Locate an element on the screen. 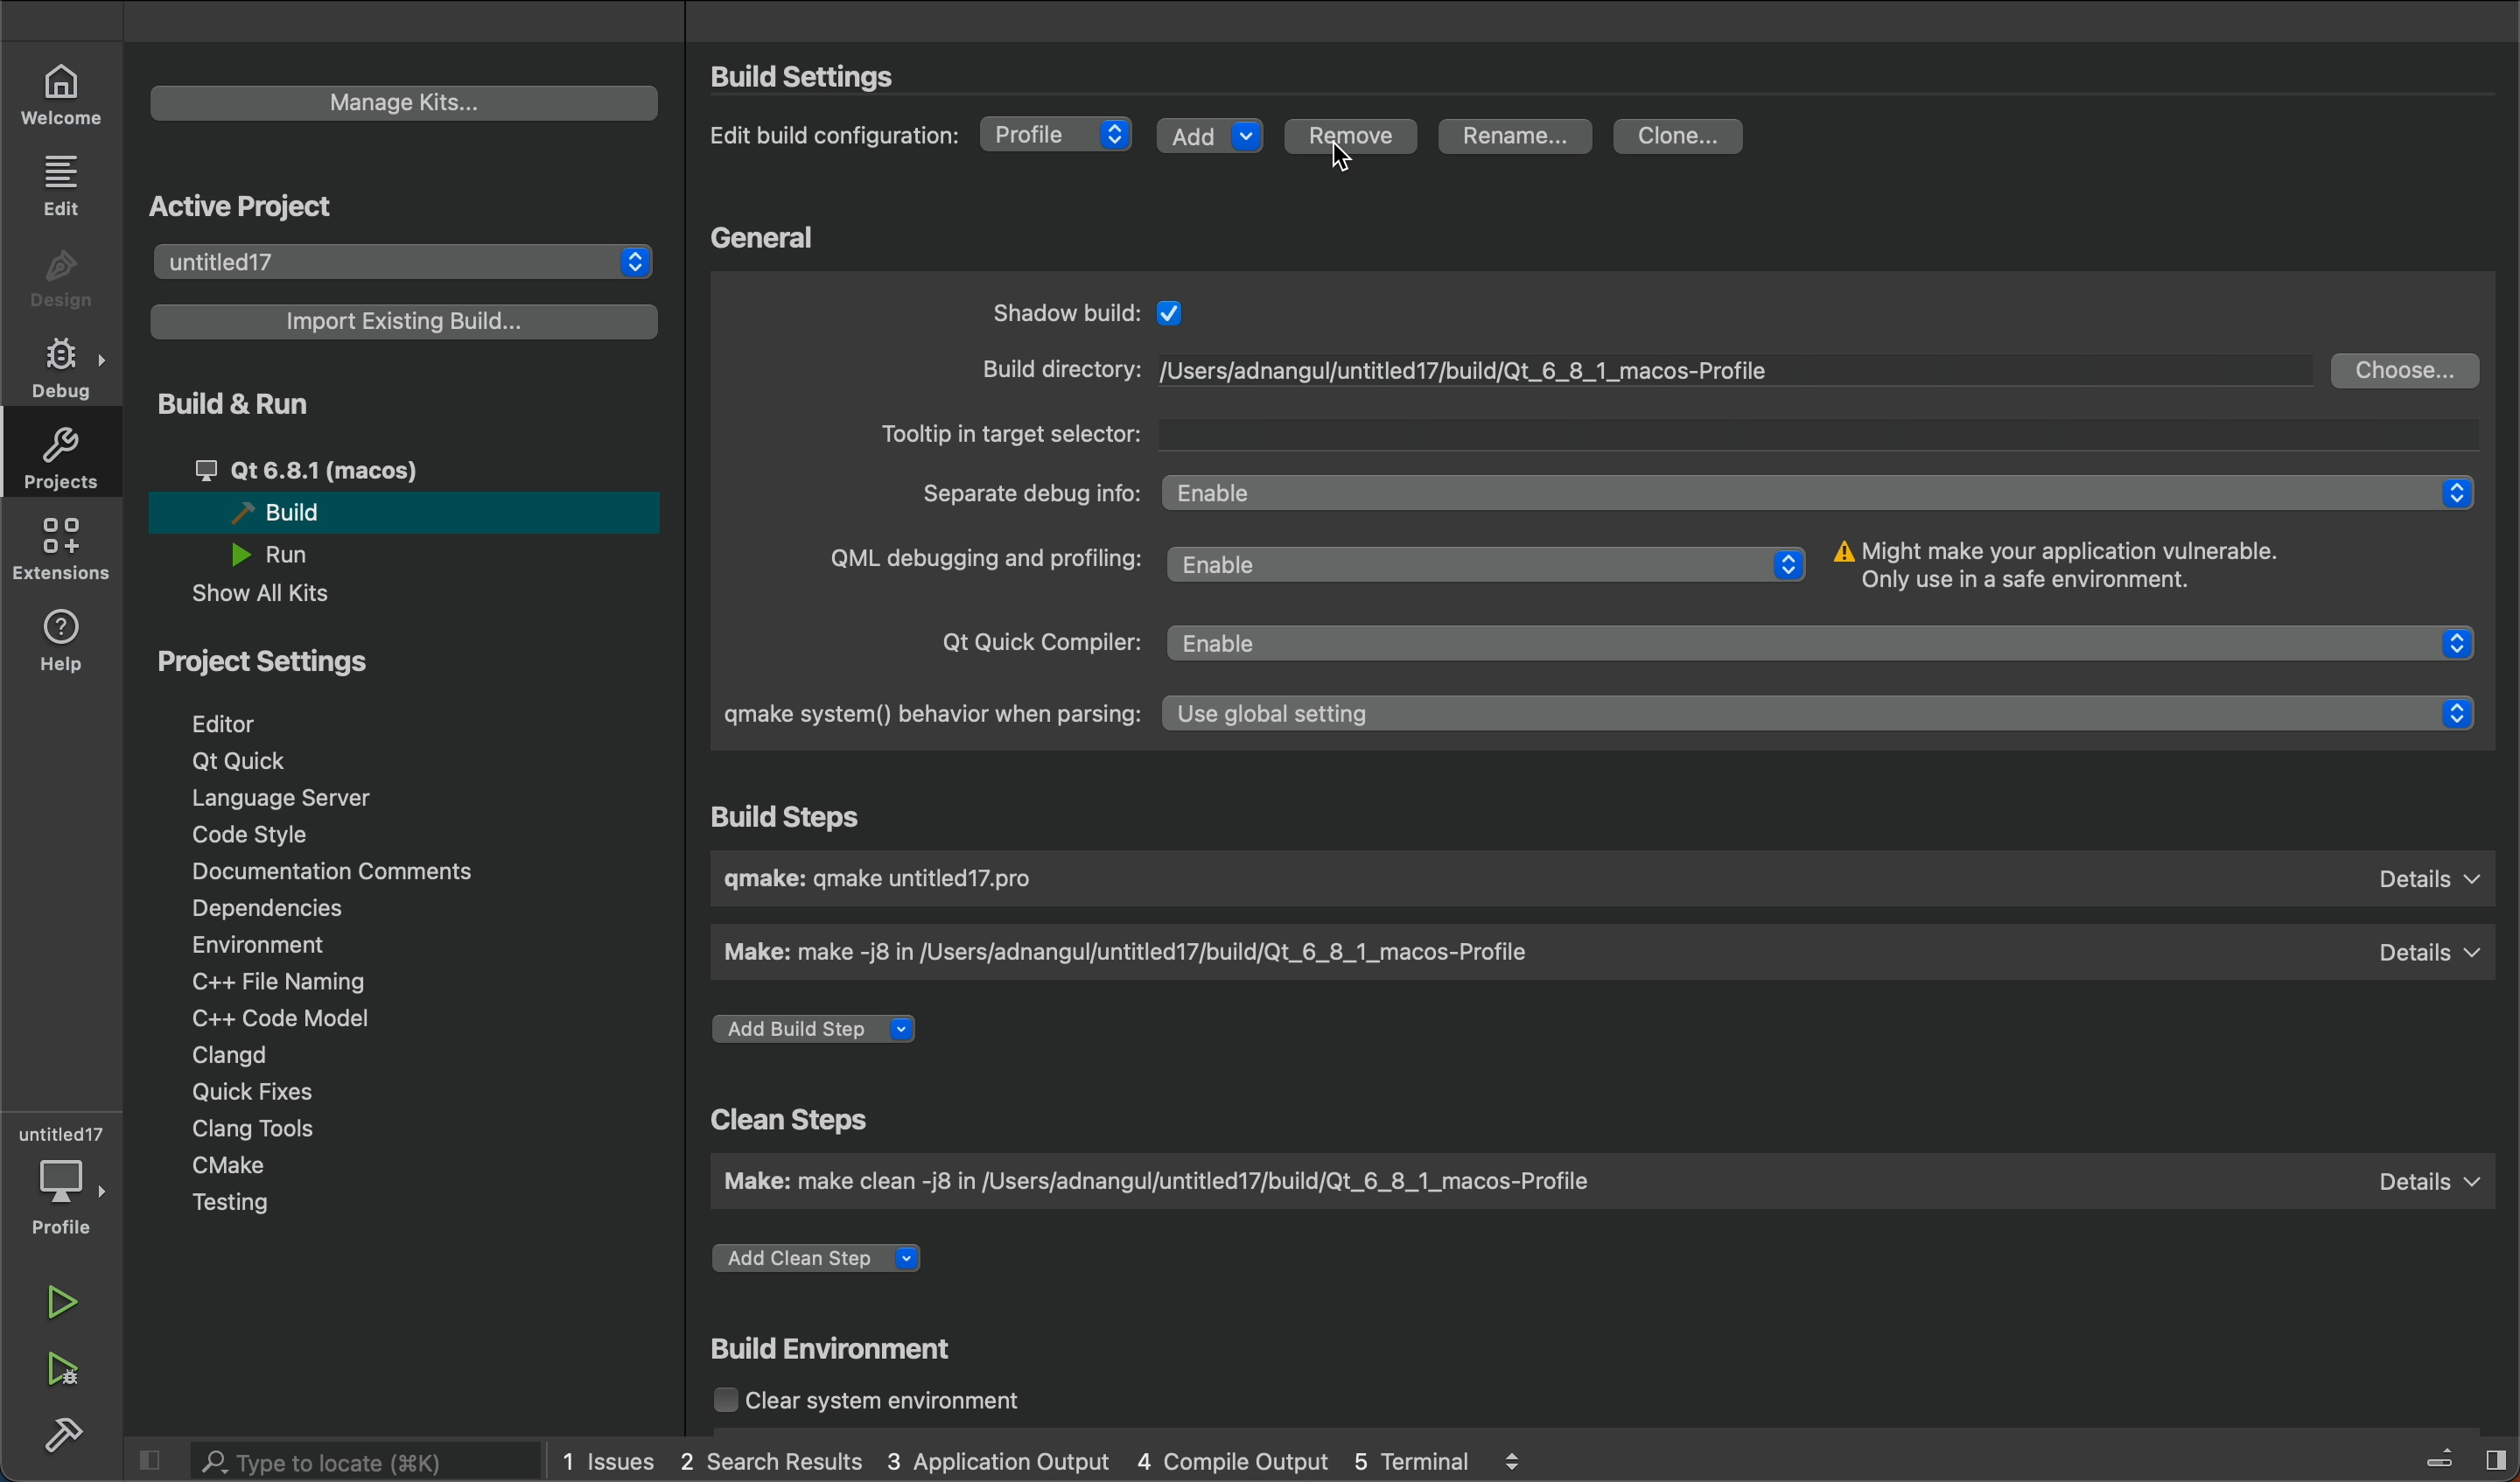 Image resolution: width=2520 pixels, height=1482 pixels. cursor is located at coordinates (1346, 165).